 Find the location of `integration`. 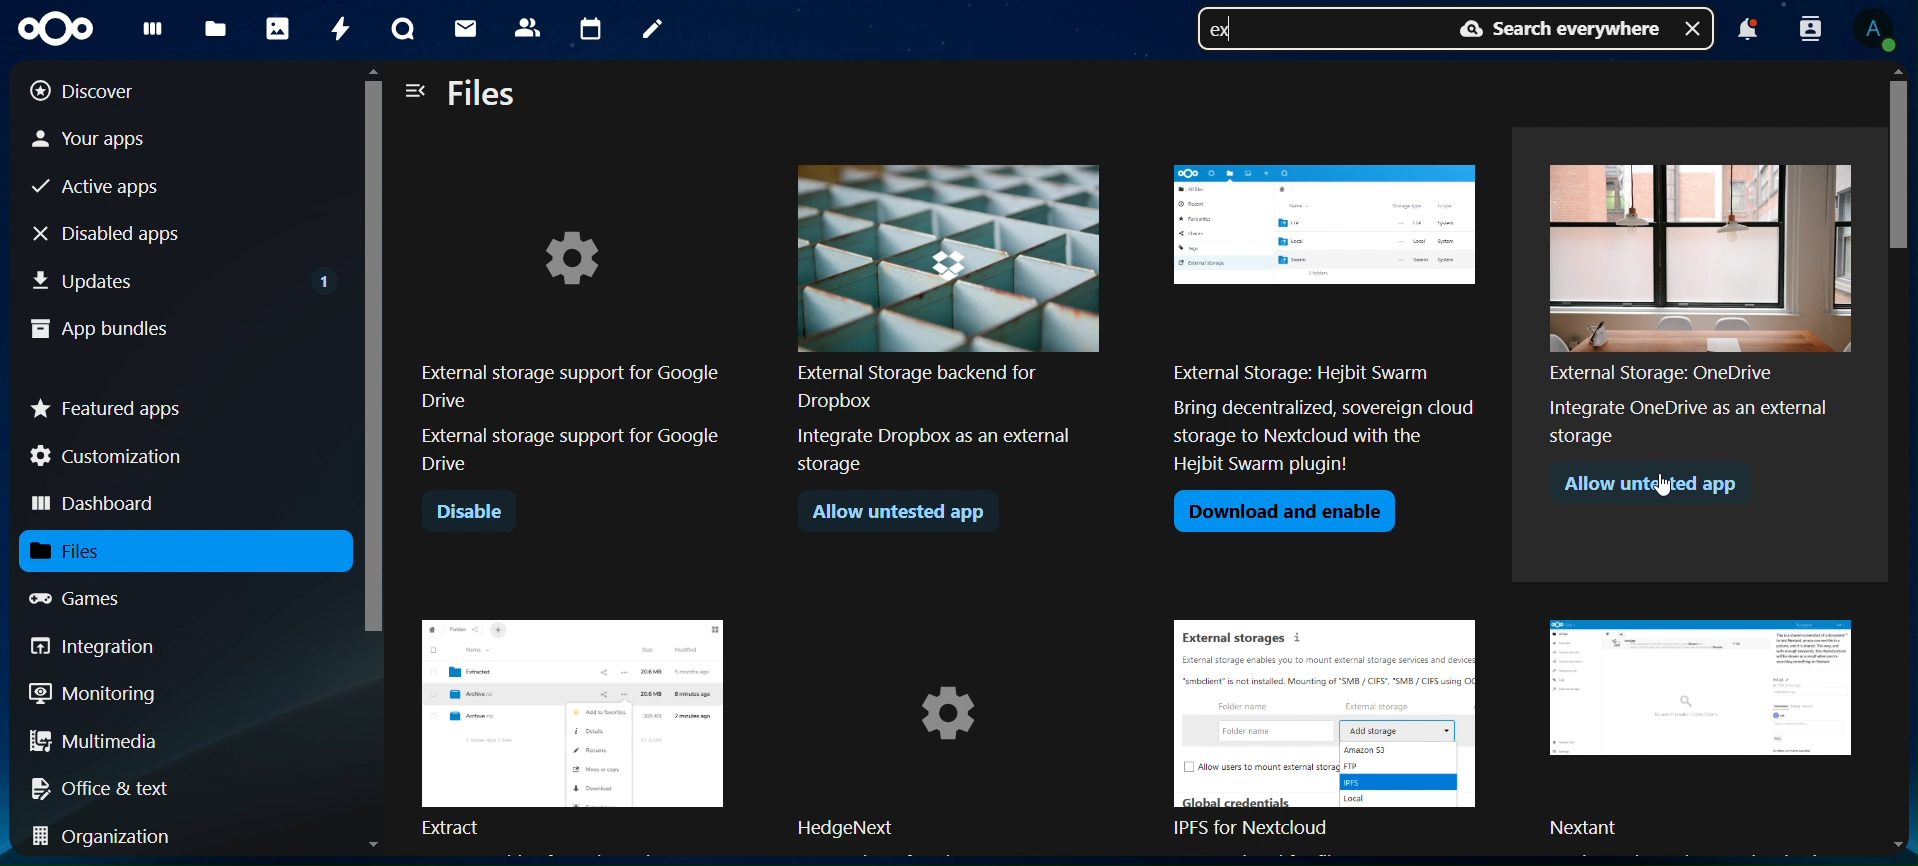

integration is located at coordinates (108, 646).